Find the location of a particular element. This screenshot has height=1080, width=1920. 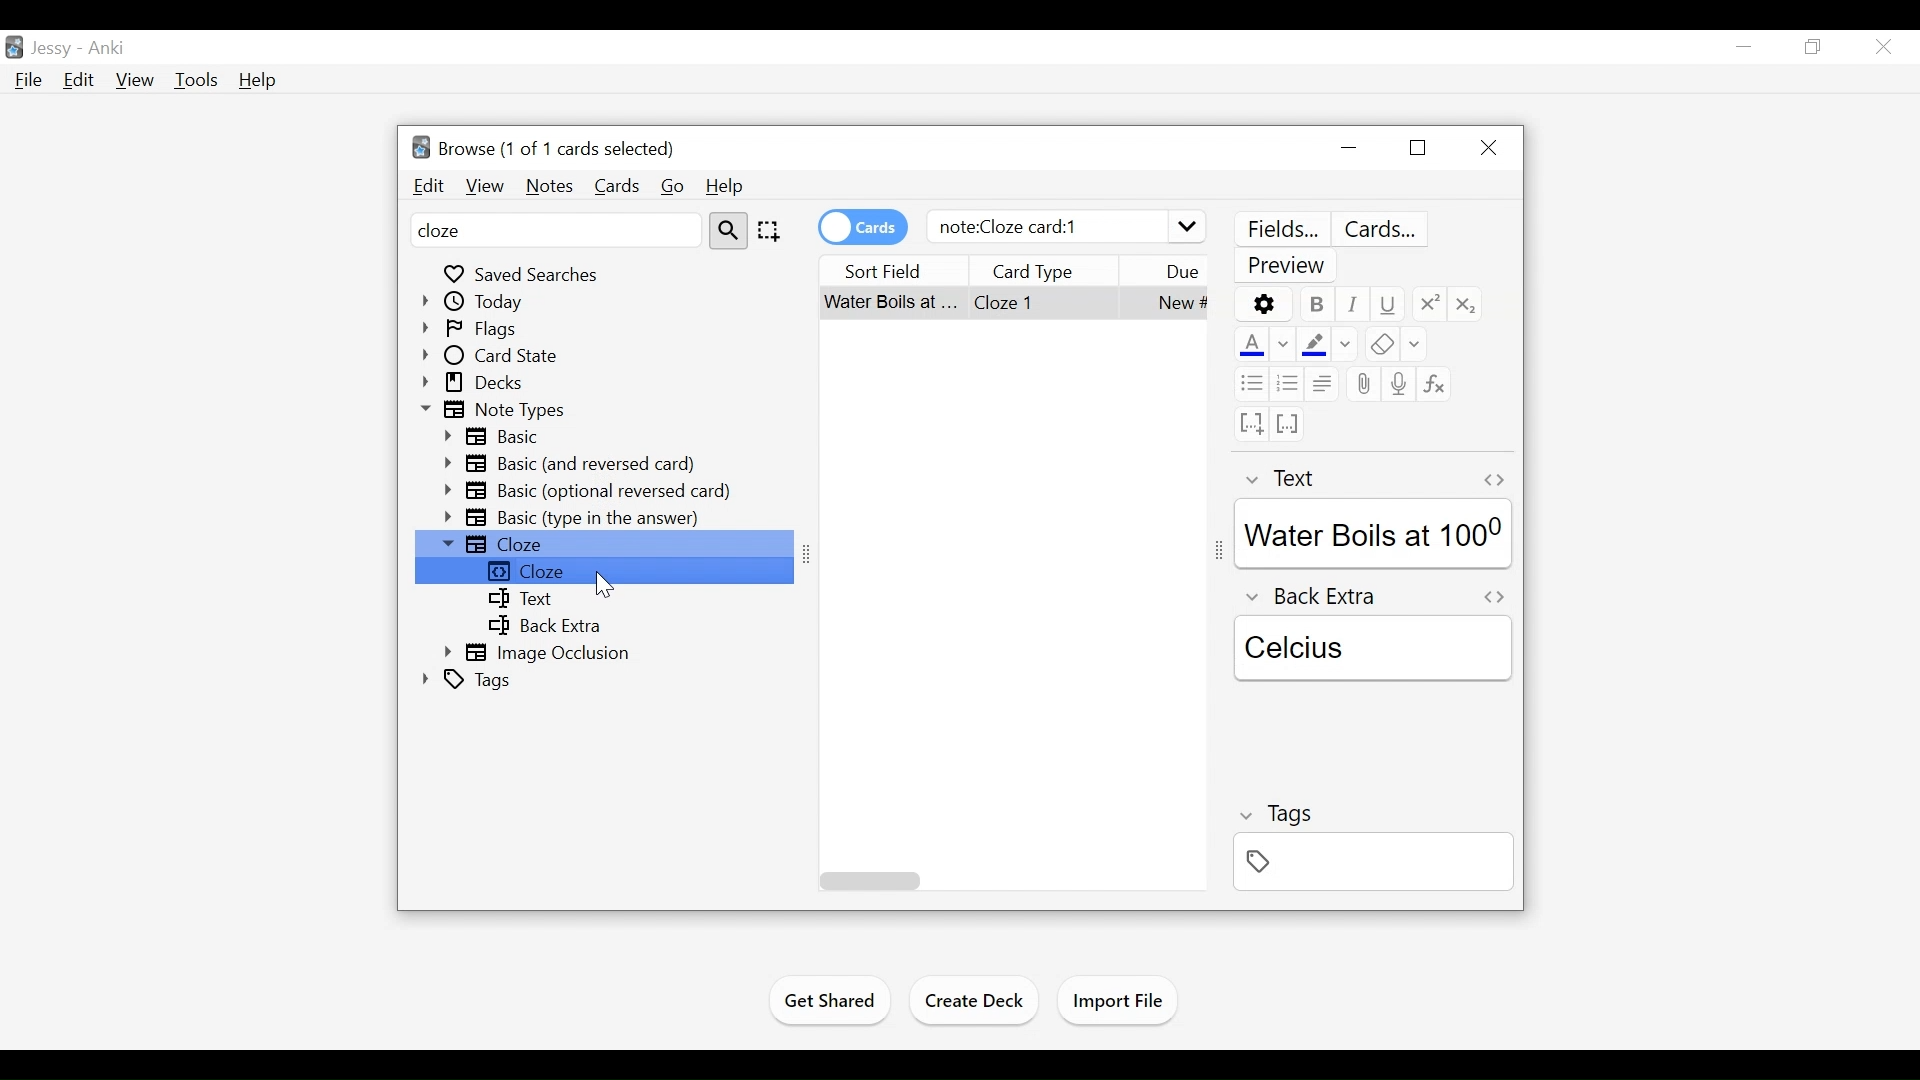

Help is located at coordinates (256, 80).